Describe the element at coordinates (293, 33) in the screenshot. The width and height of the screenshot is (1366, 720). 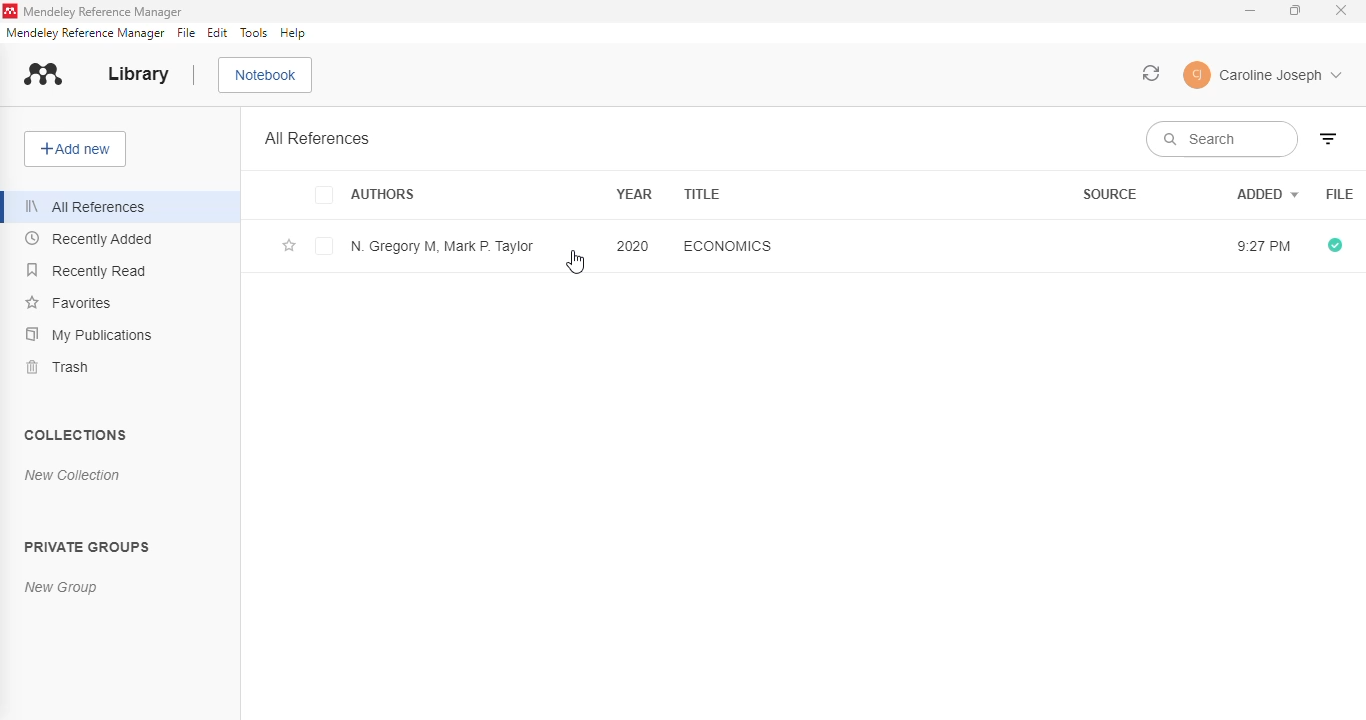
I see `help` at that location.